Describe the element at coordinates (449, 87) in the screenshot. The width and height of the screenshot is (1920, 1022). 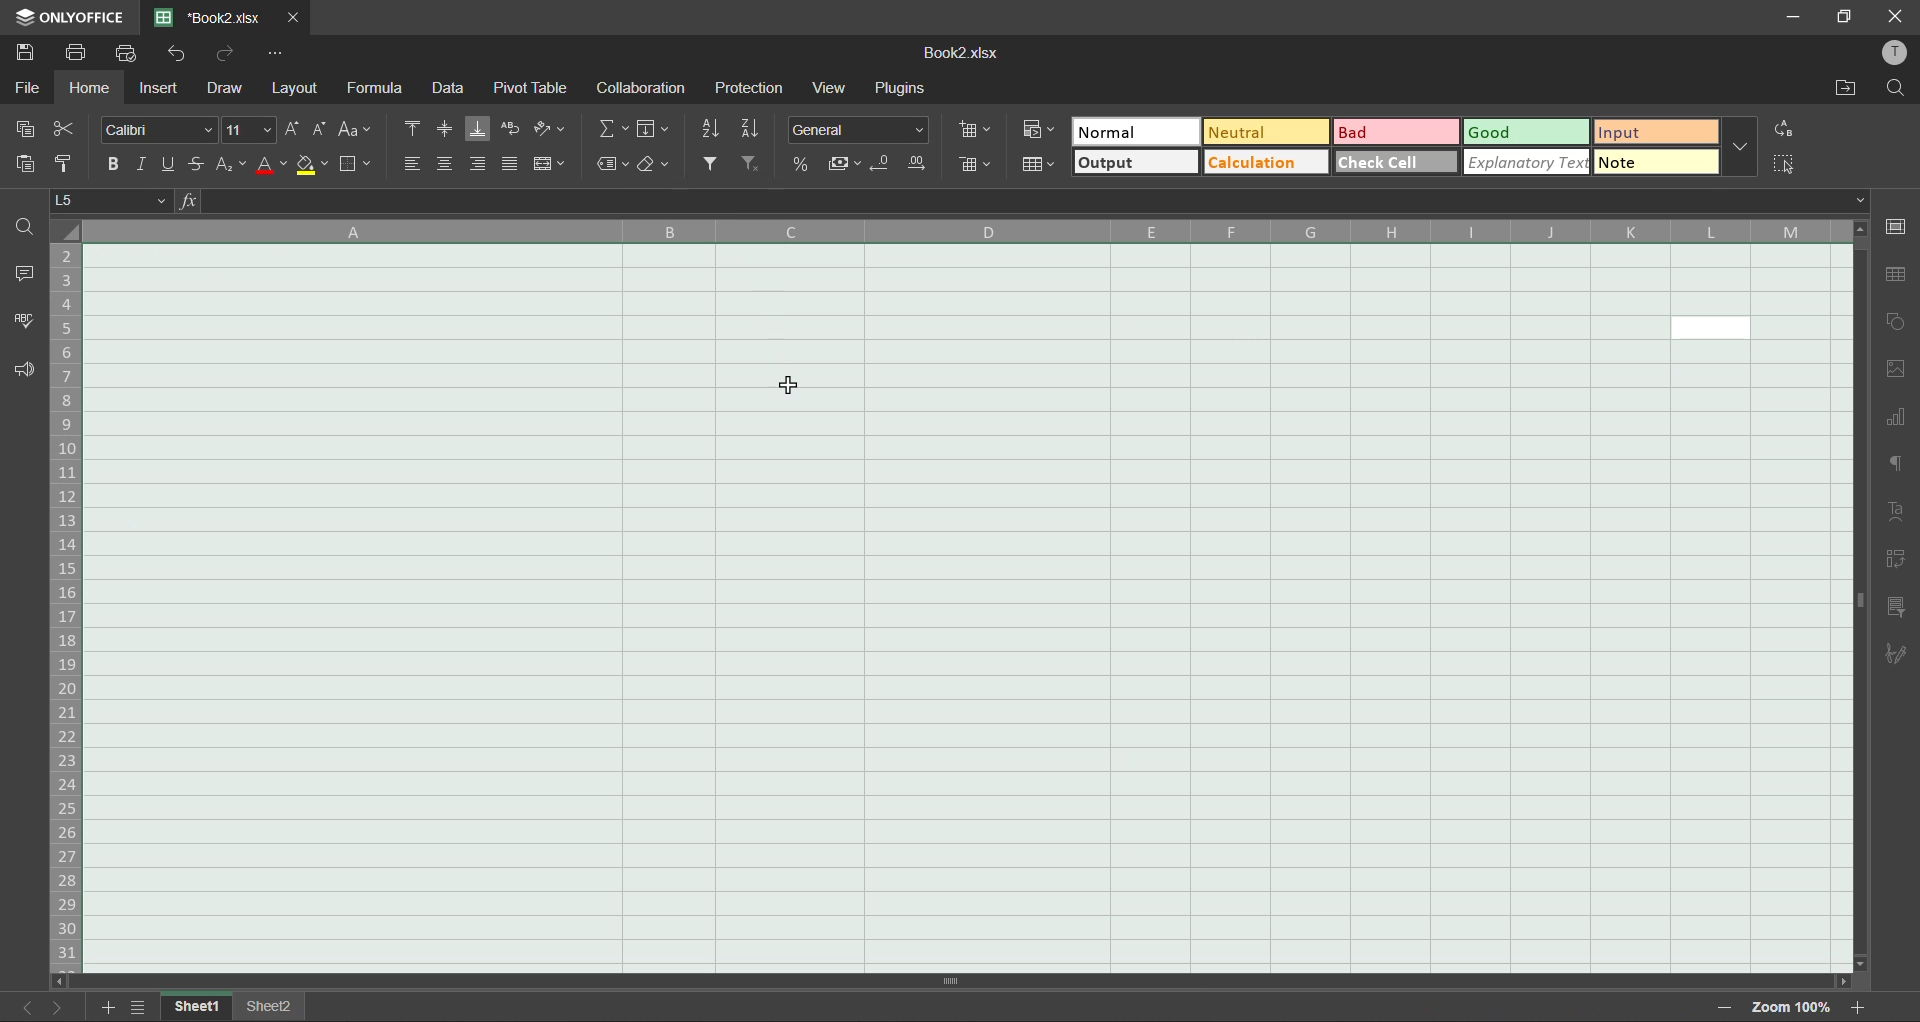
I see `data` at that location.